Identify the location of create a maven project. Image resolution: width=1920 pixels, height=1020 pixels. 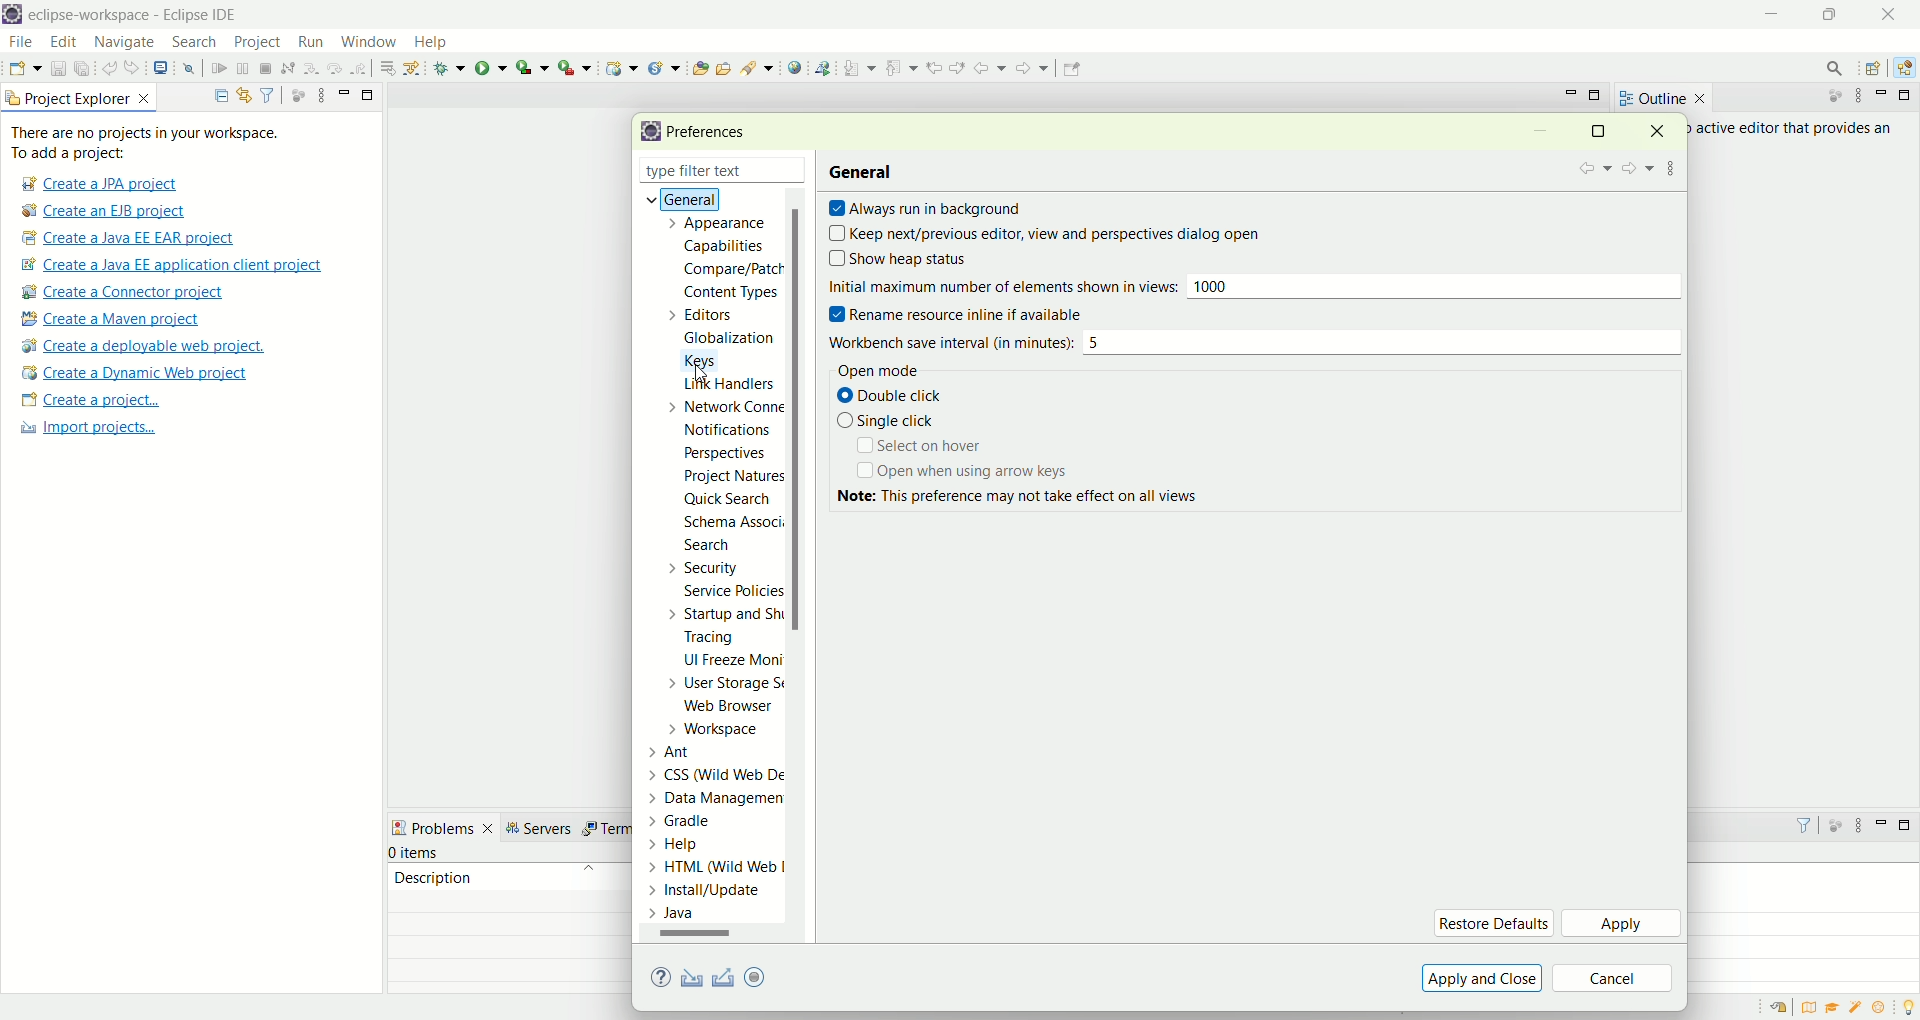
(117, 320).